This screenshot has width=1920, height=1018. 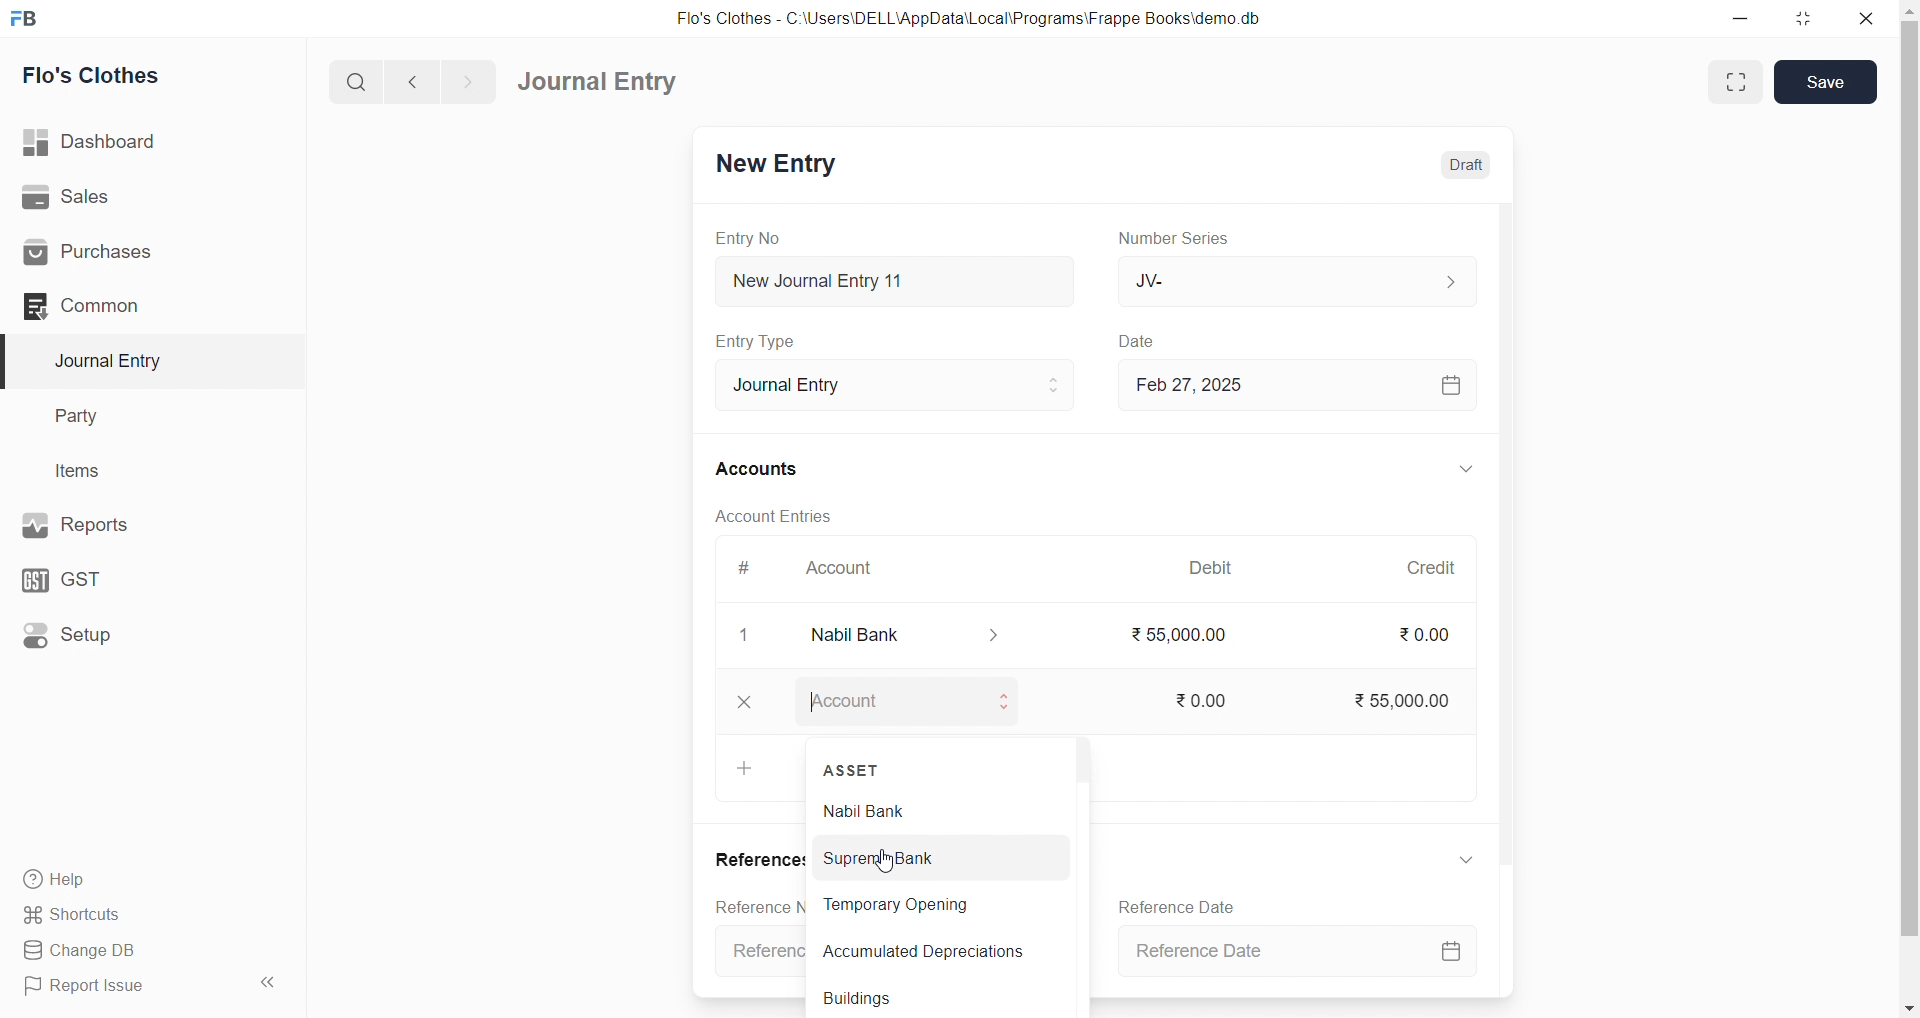 What do you see at coordinates (780, 165) in the screenshot?
I see `New Entry` at bounding box center [780, 165].